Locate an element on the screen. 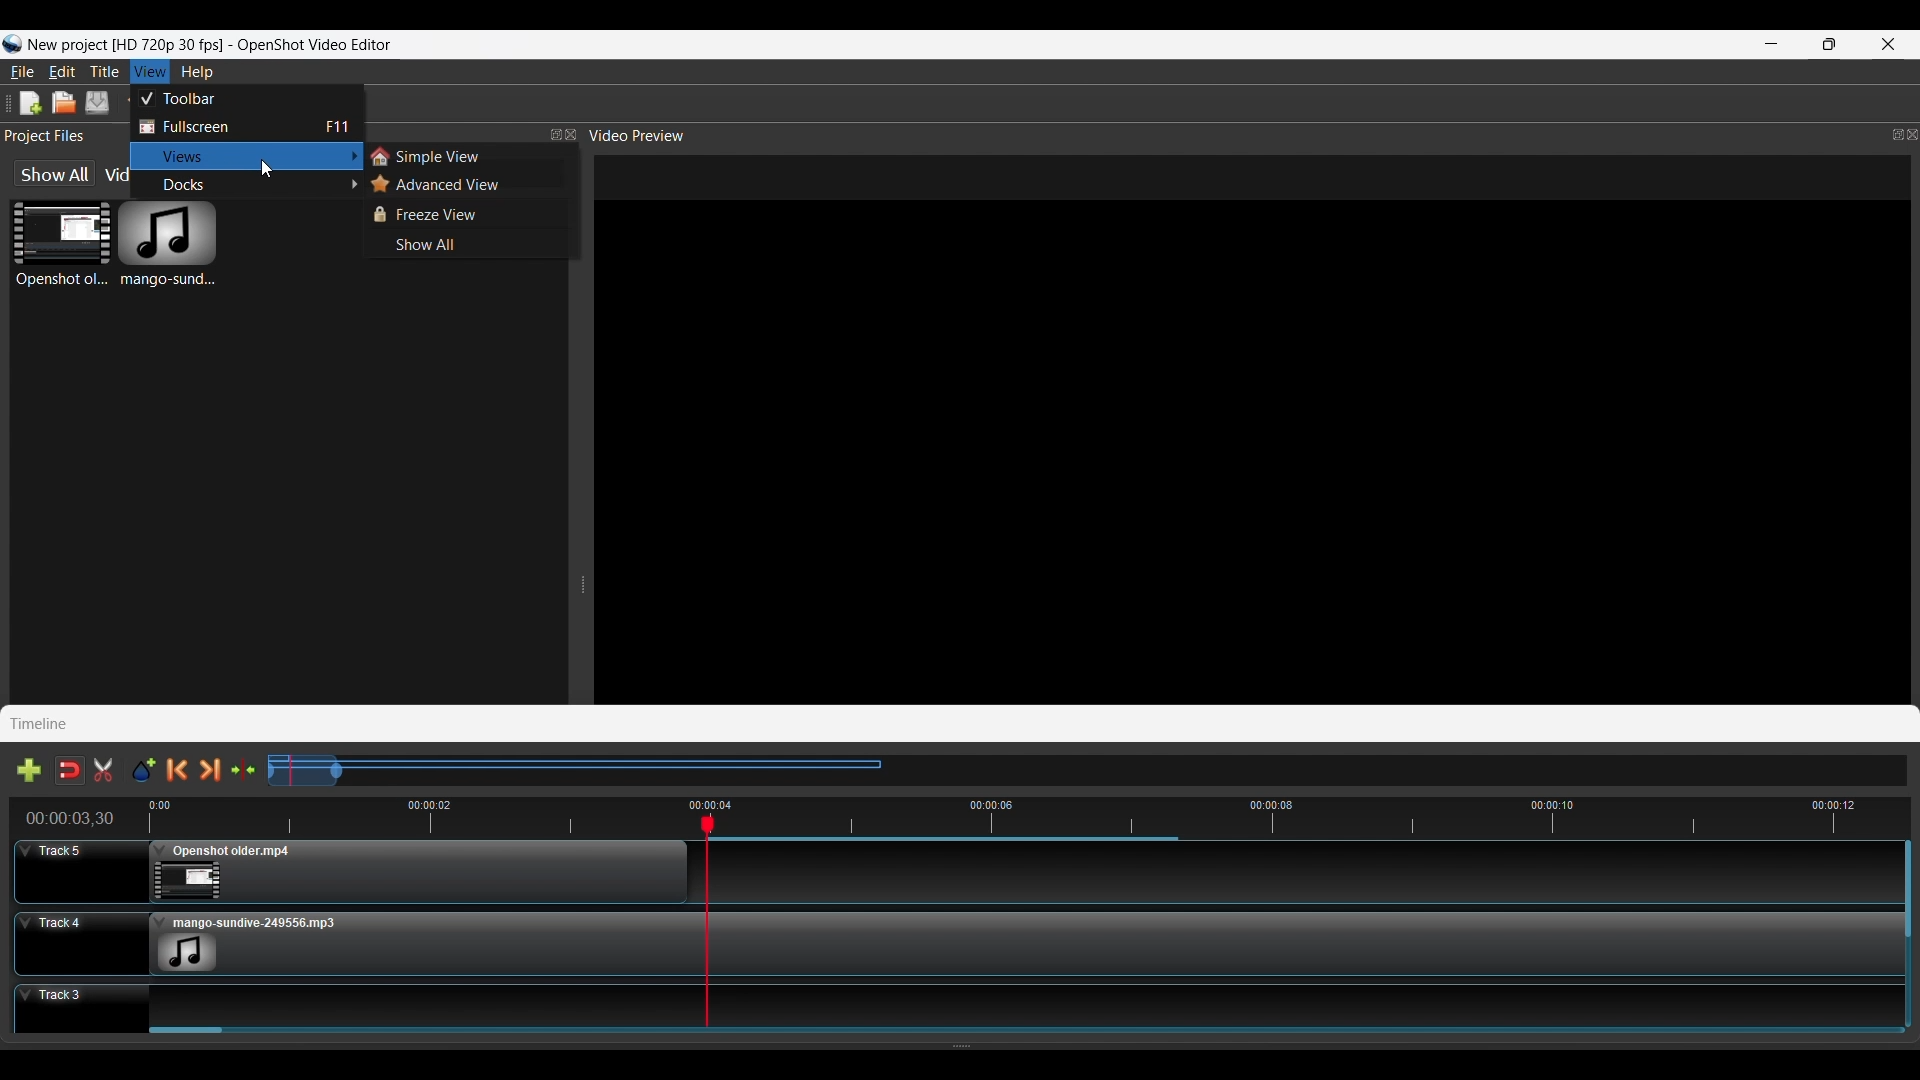  Logo is located at coordinates (199, 43).